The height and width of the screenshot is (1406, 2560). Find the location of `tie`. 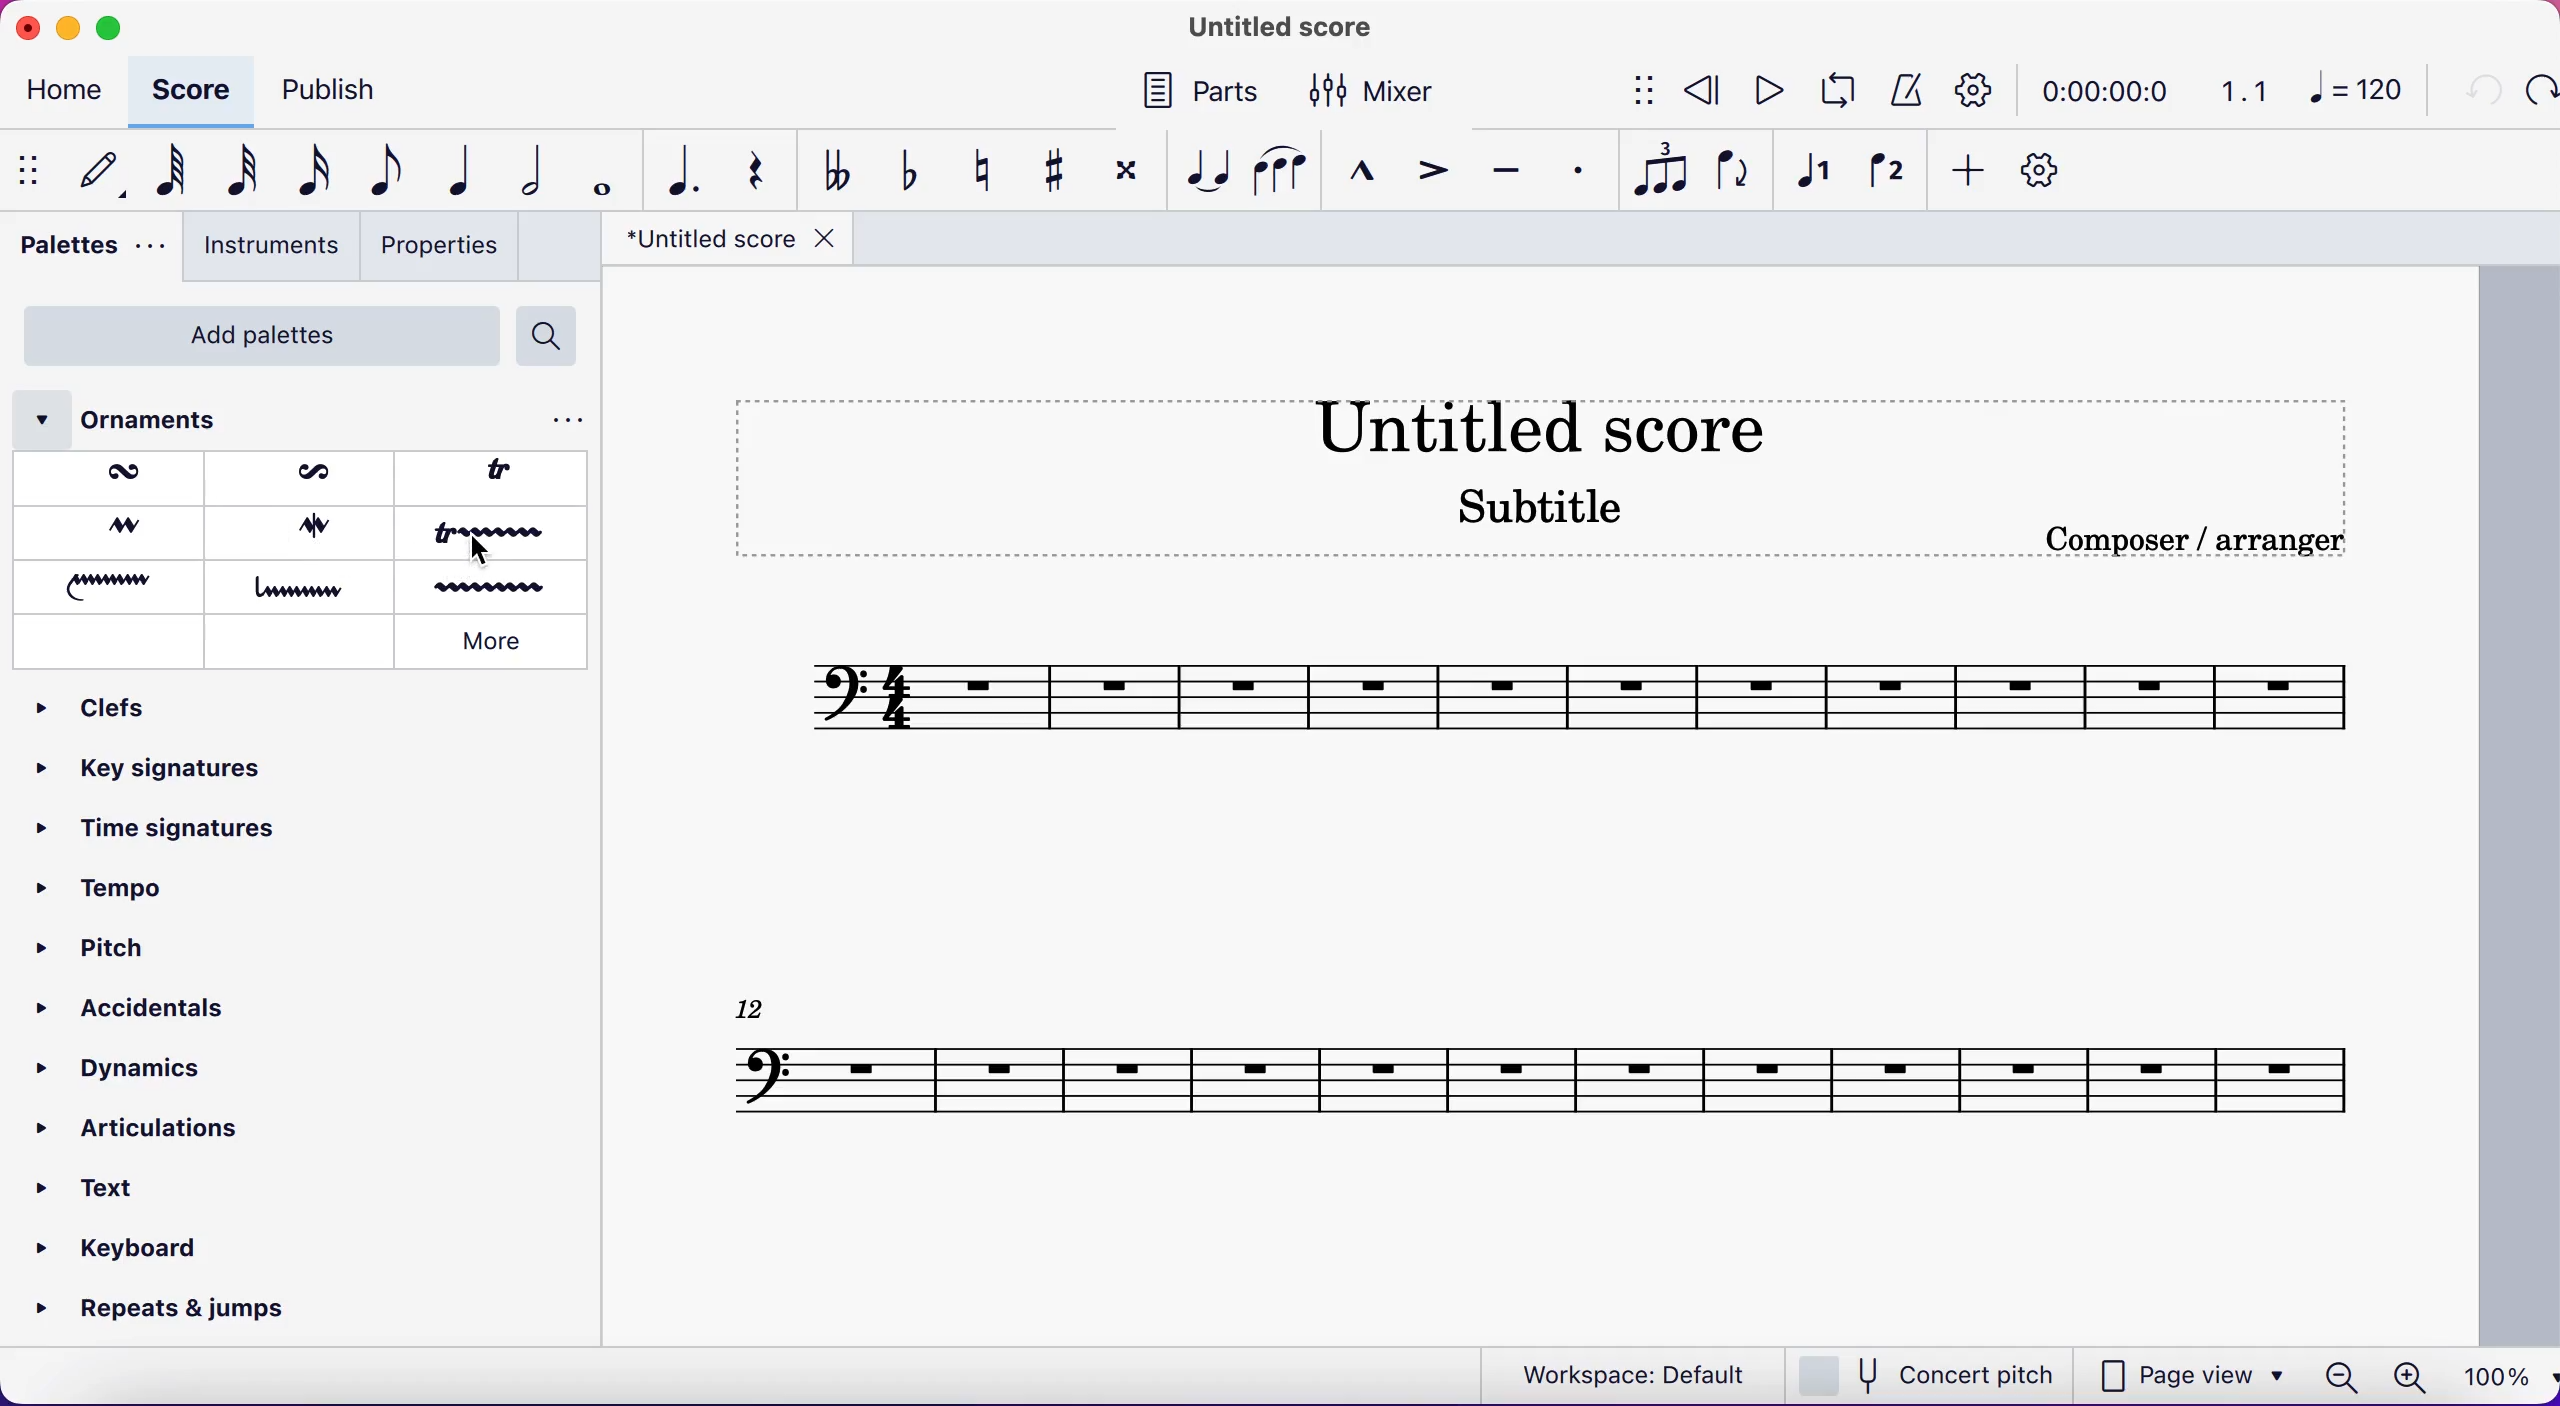

tie is located at coordinates (1206, 170).